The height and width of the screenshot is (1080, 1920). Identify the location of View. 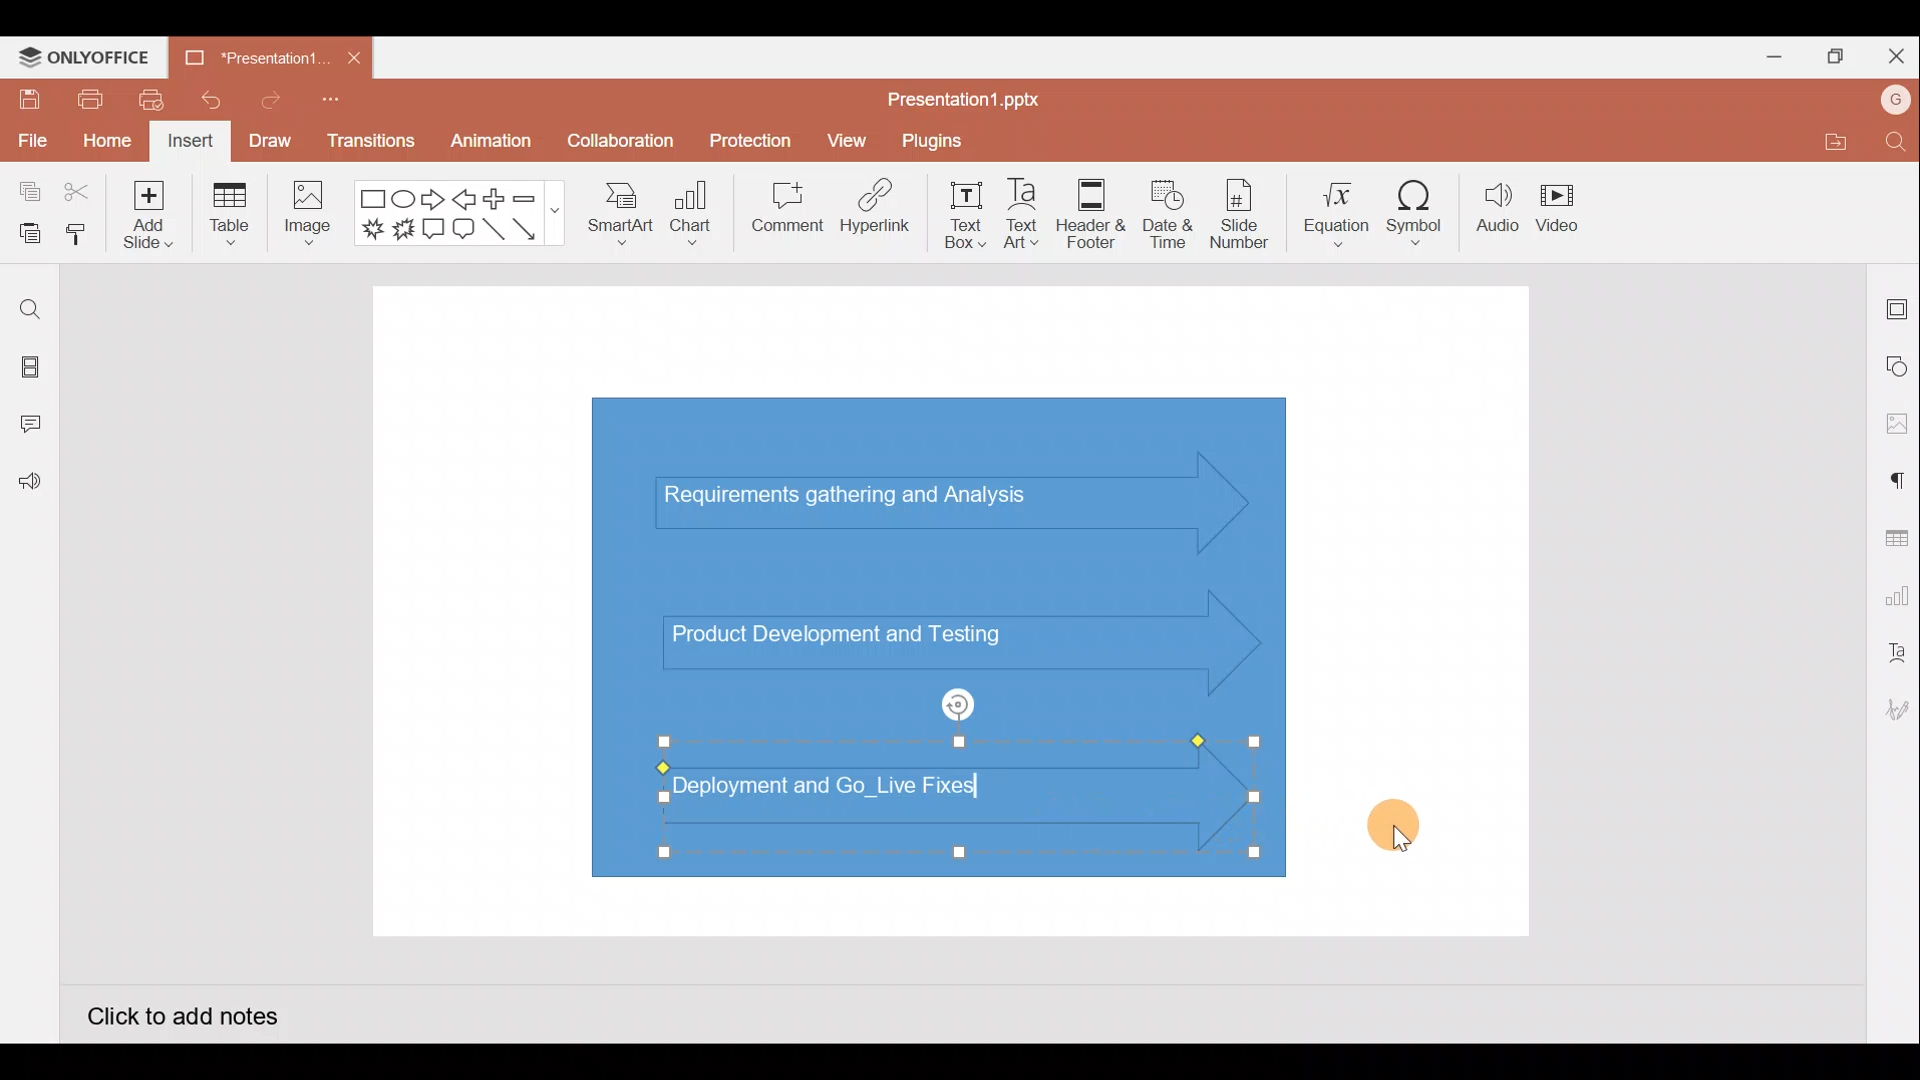
(850, 136).